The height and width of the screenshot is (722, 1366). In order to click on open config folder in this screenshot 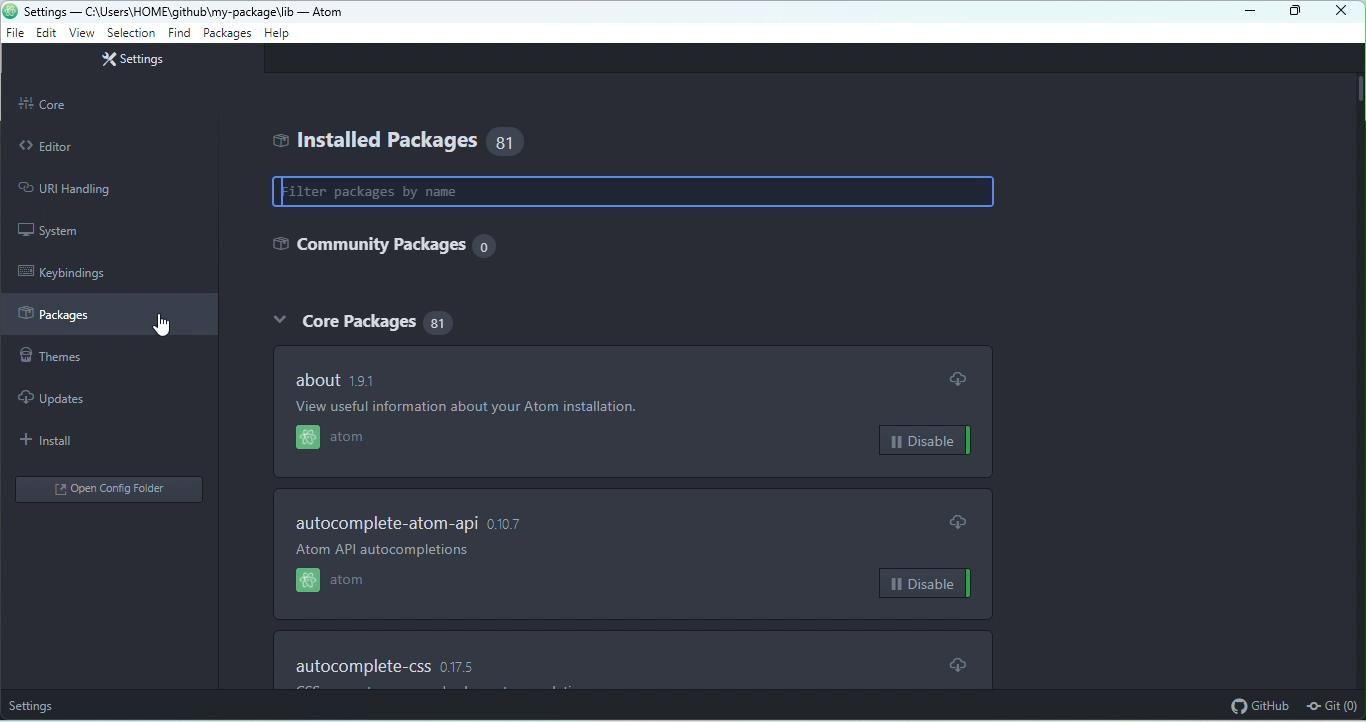, I will do `click(111, 492)`.